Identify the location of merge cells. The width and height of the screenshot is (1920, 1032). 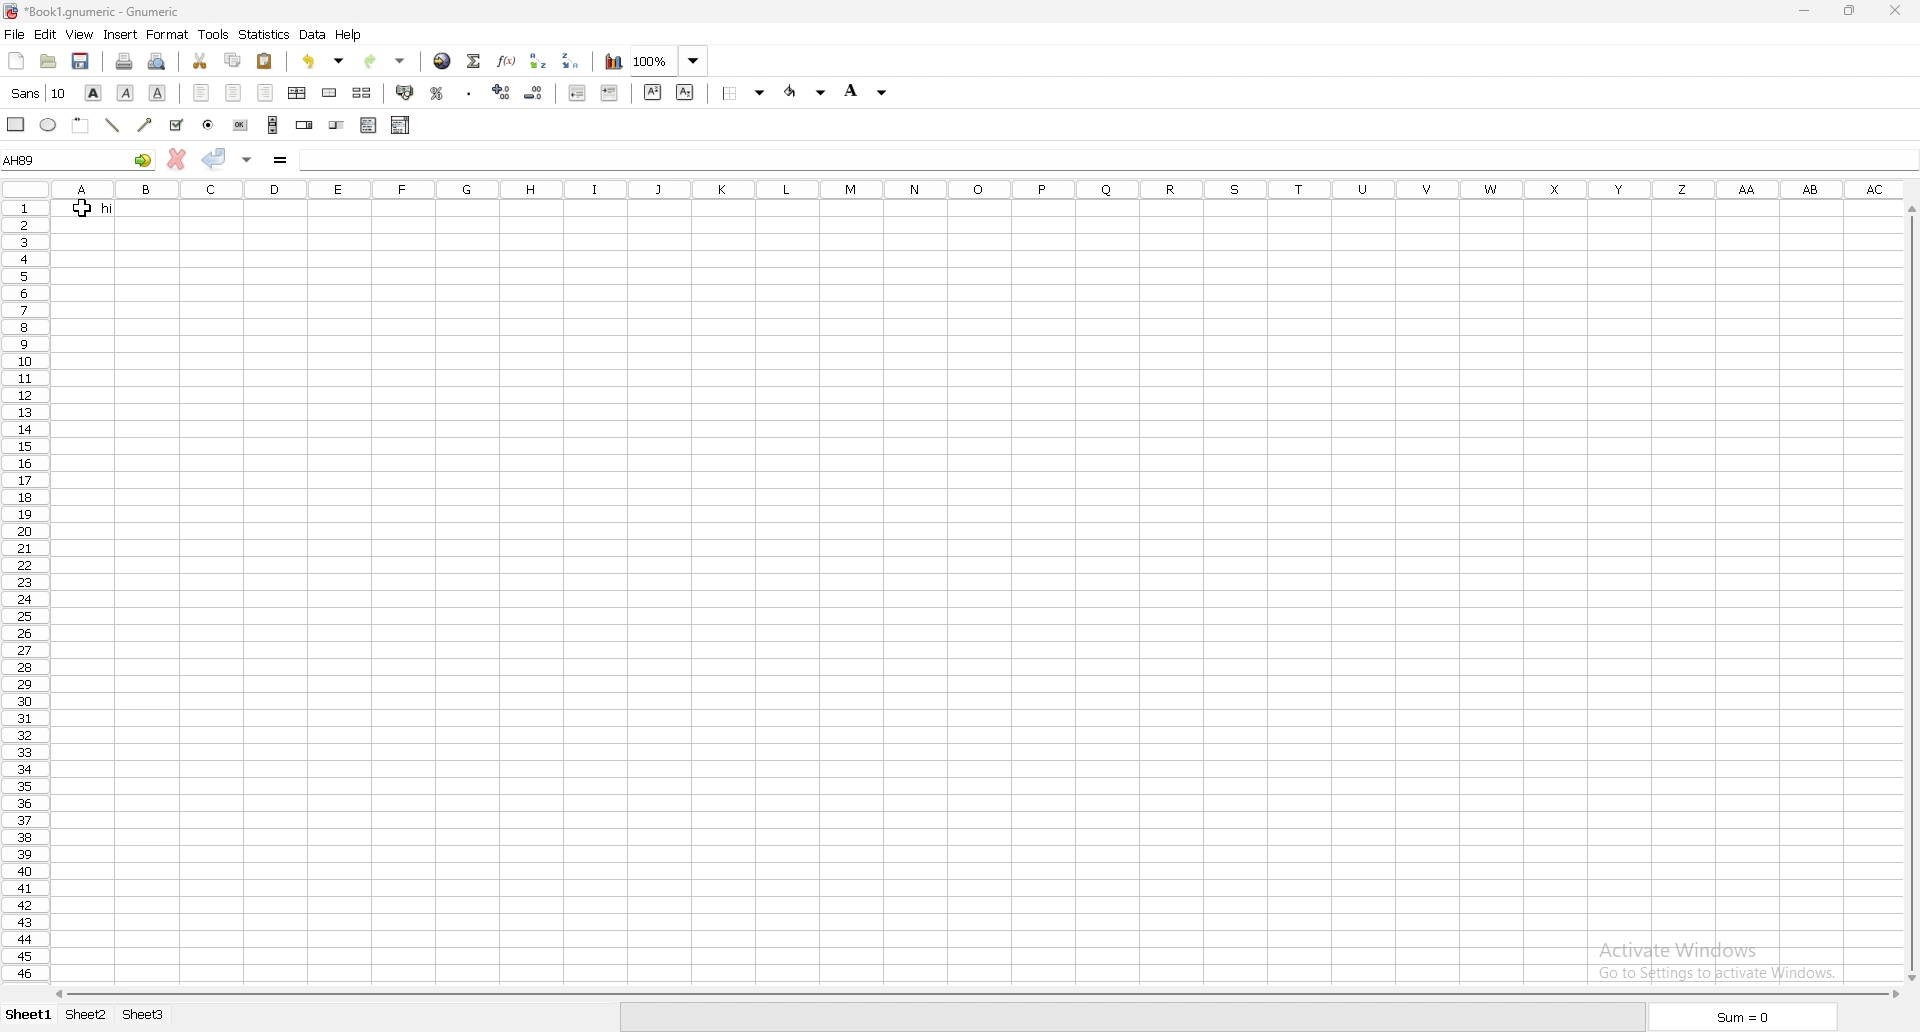
(329, 93).